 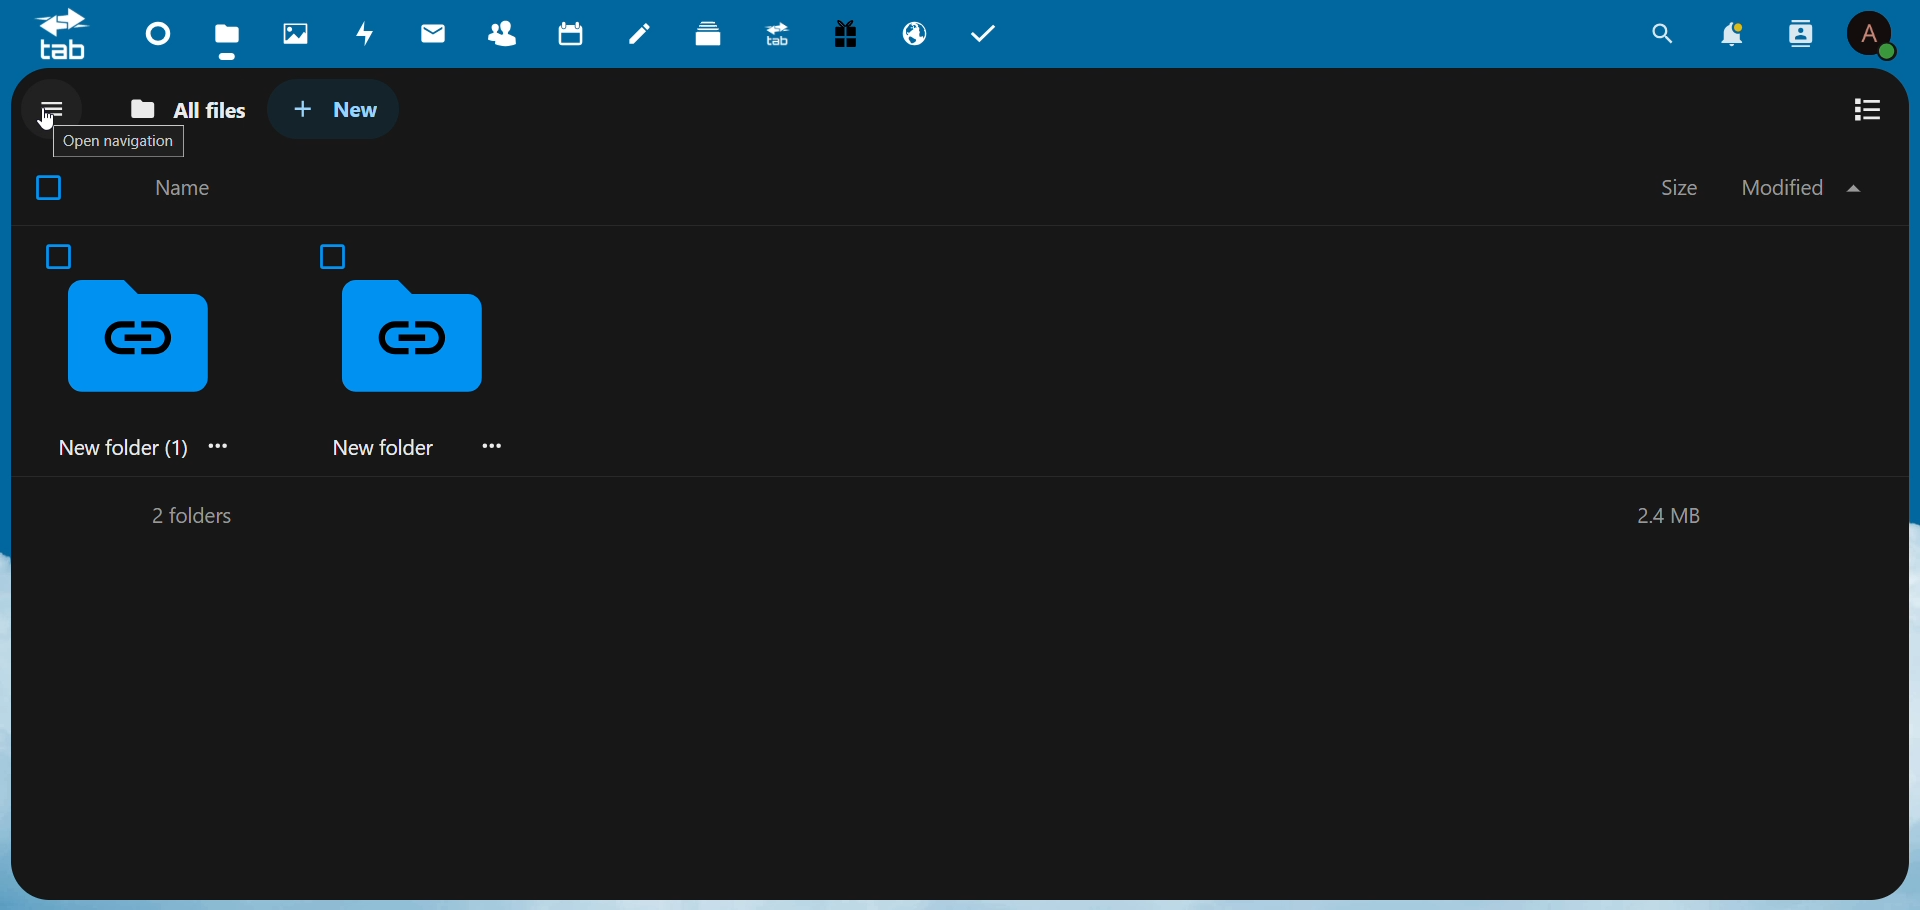 I want to click on name, so click(x=188, y=190).